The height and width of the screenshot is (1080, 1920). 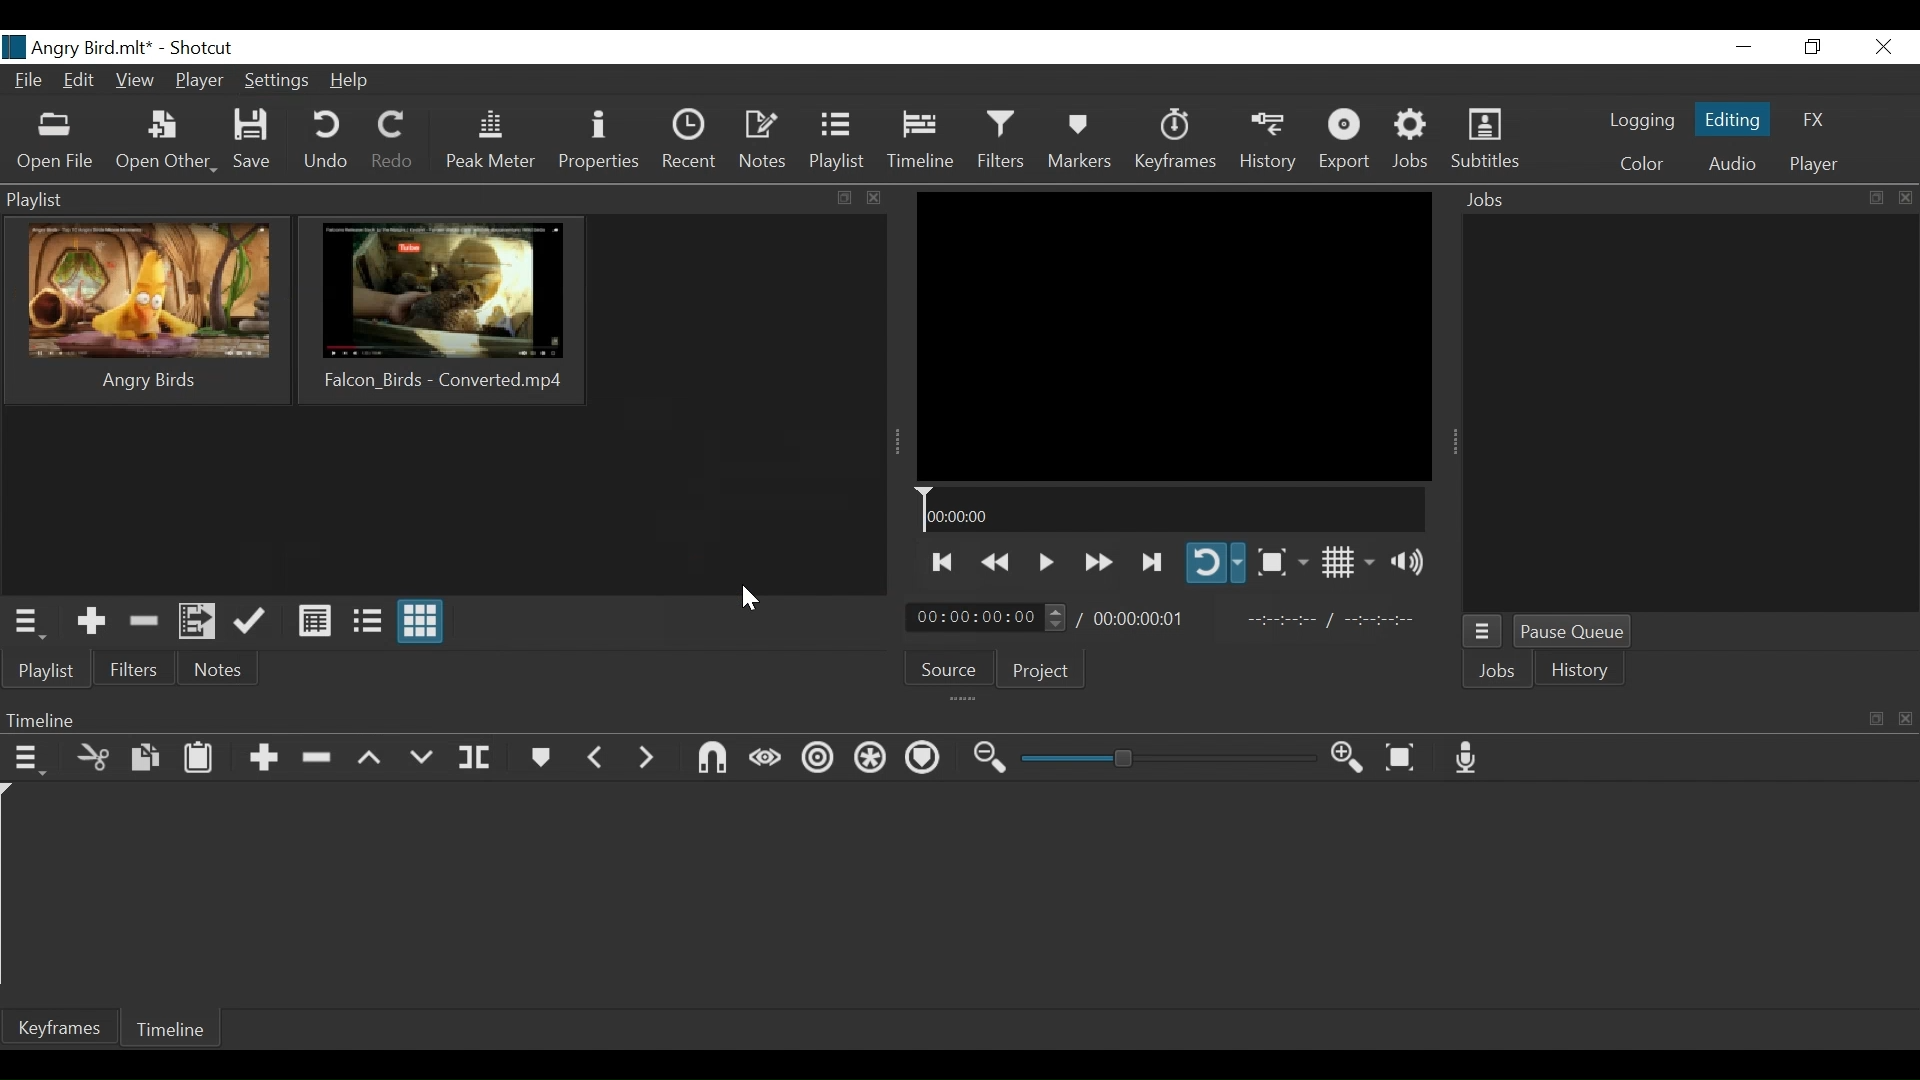 I want to click on Player, so click(x=199, y=80).